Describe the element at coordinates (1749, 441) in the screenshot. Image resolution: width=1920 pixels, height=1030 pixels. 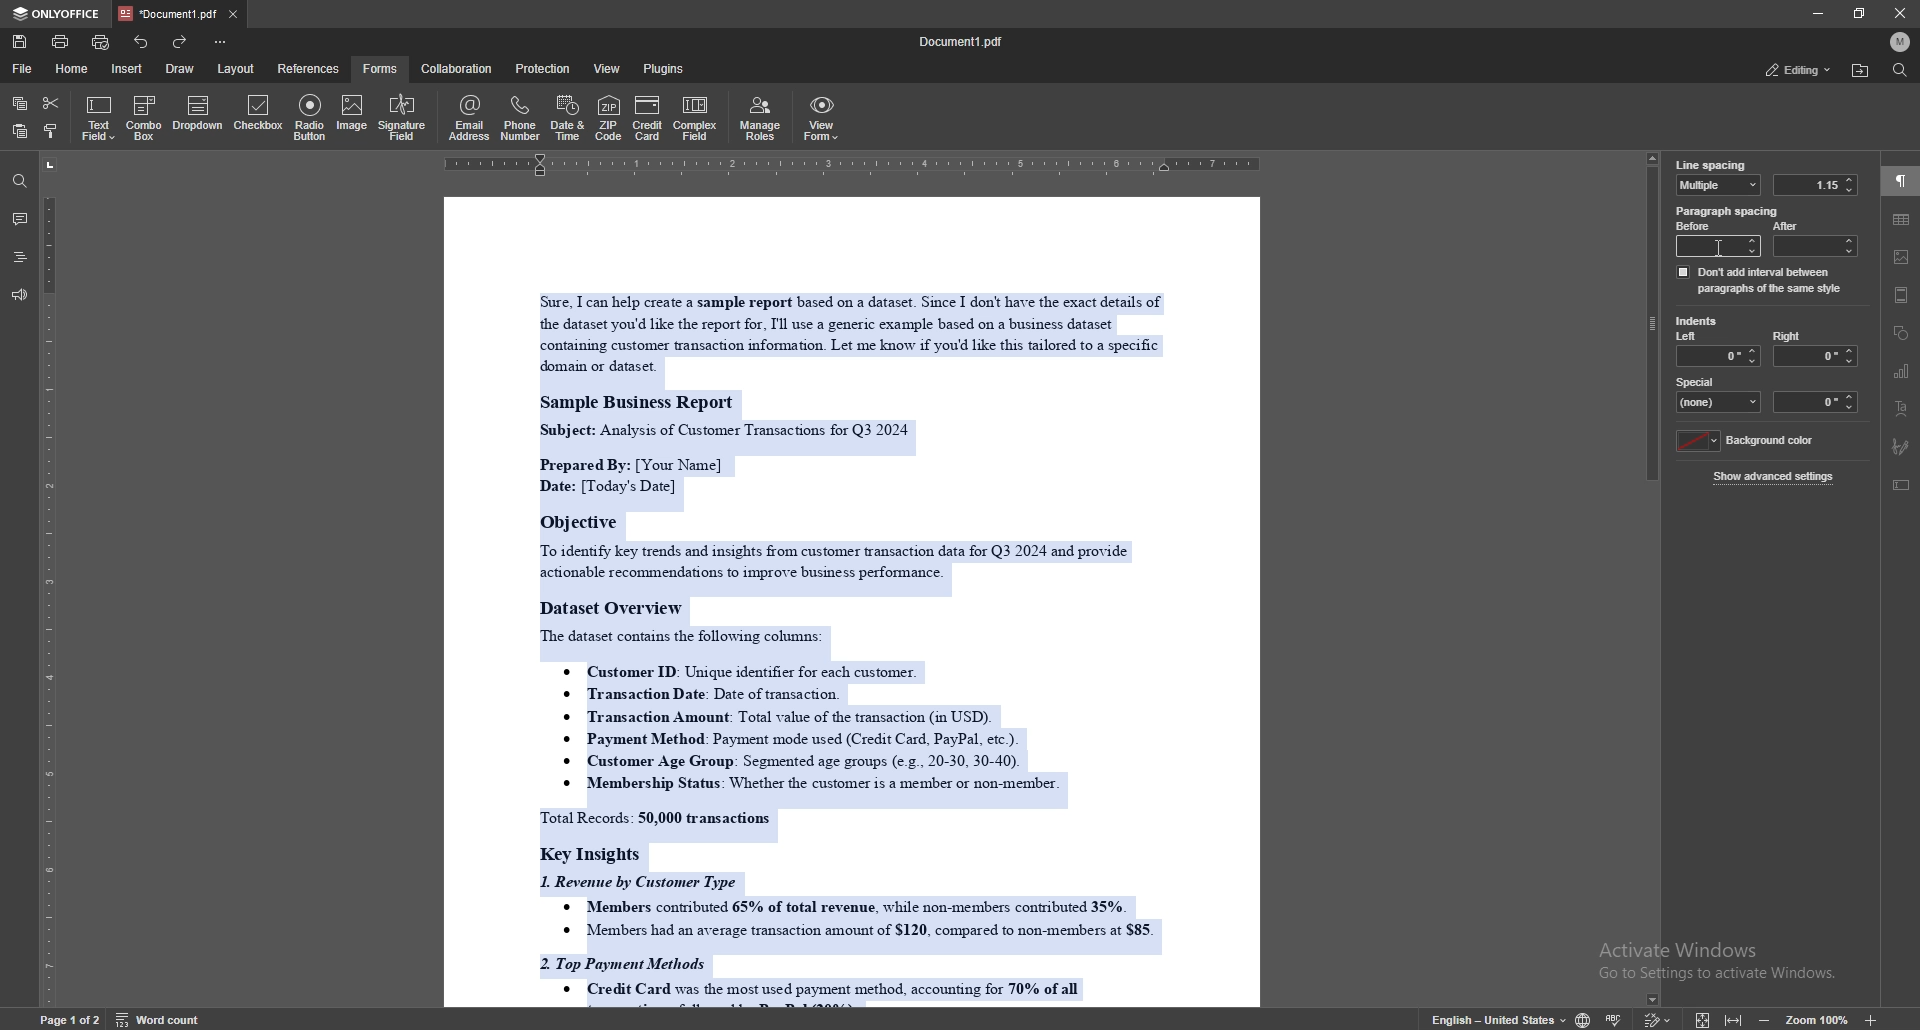
I see `background` at that location.